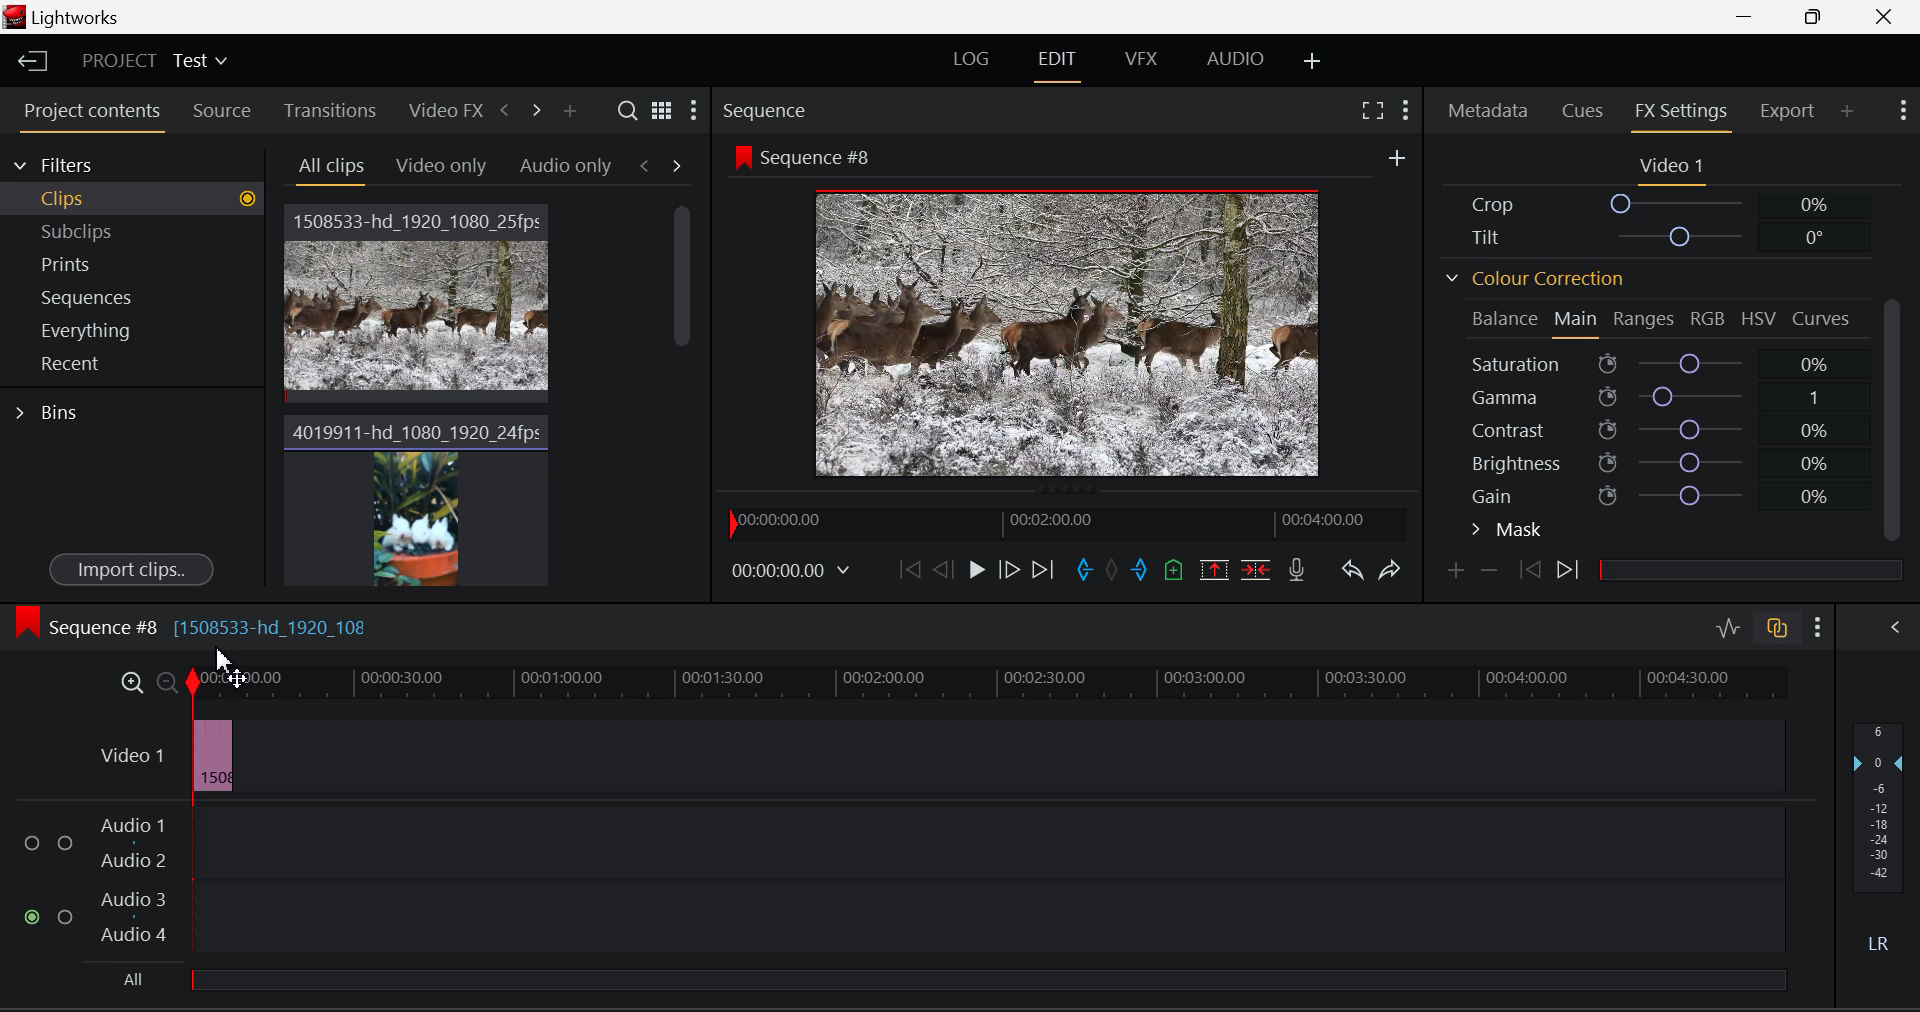  I want to click on All, so click(944, 981).